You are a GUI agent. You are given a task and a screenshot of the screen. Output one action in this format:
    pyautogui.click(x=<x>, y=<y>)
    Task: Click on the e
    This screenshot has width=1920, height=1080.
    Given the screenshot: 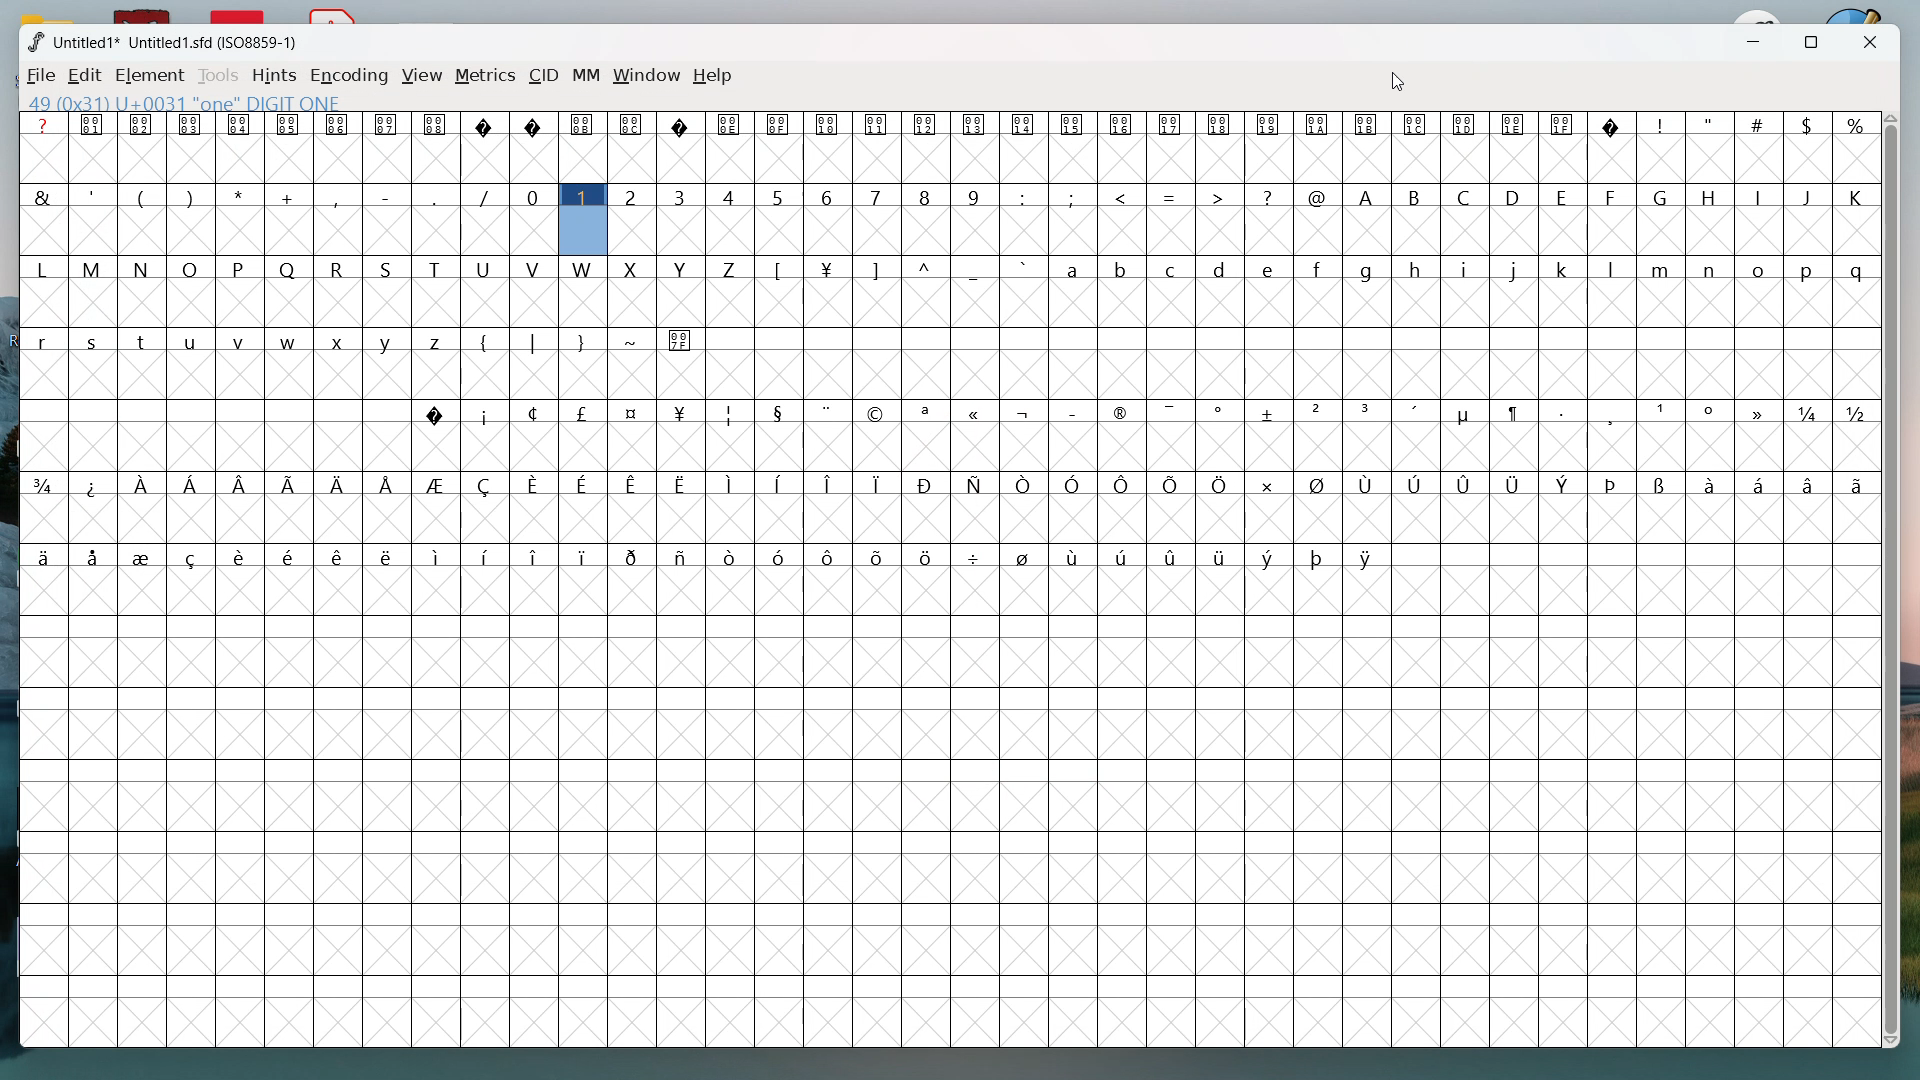 What is the action you would take?
    pyautogui.click(x=1271, y=268)
    